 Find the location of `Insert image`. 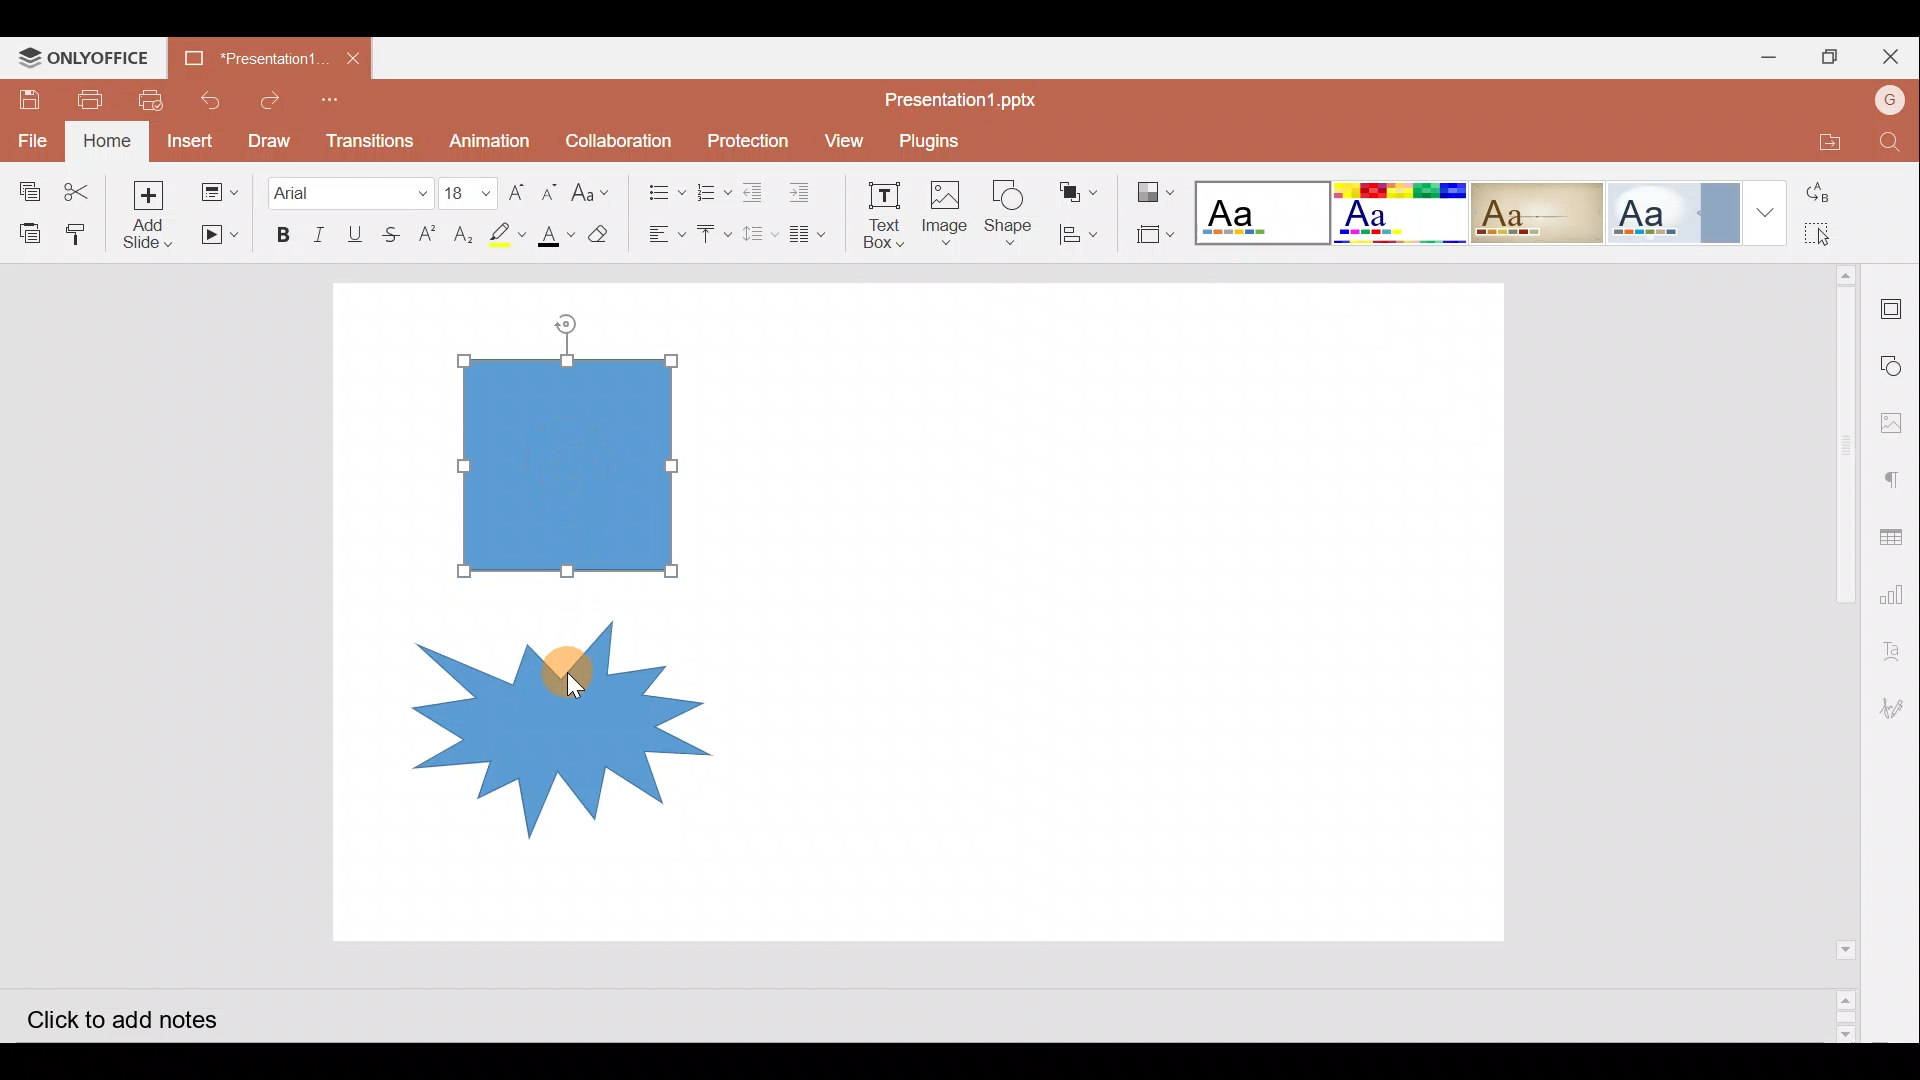

Insert image is located at coordinates (943, 205).